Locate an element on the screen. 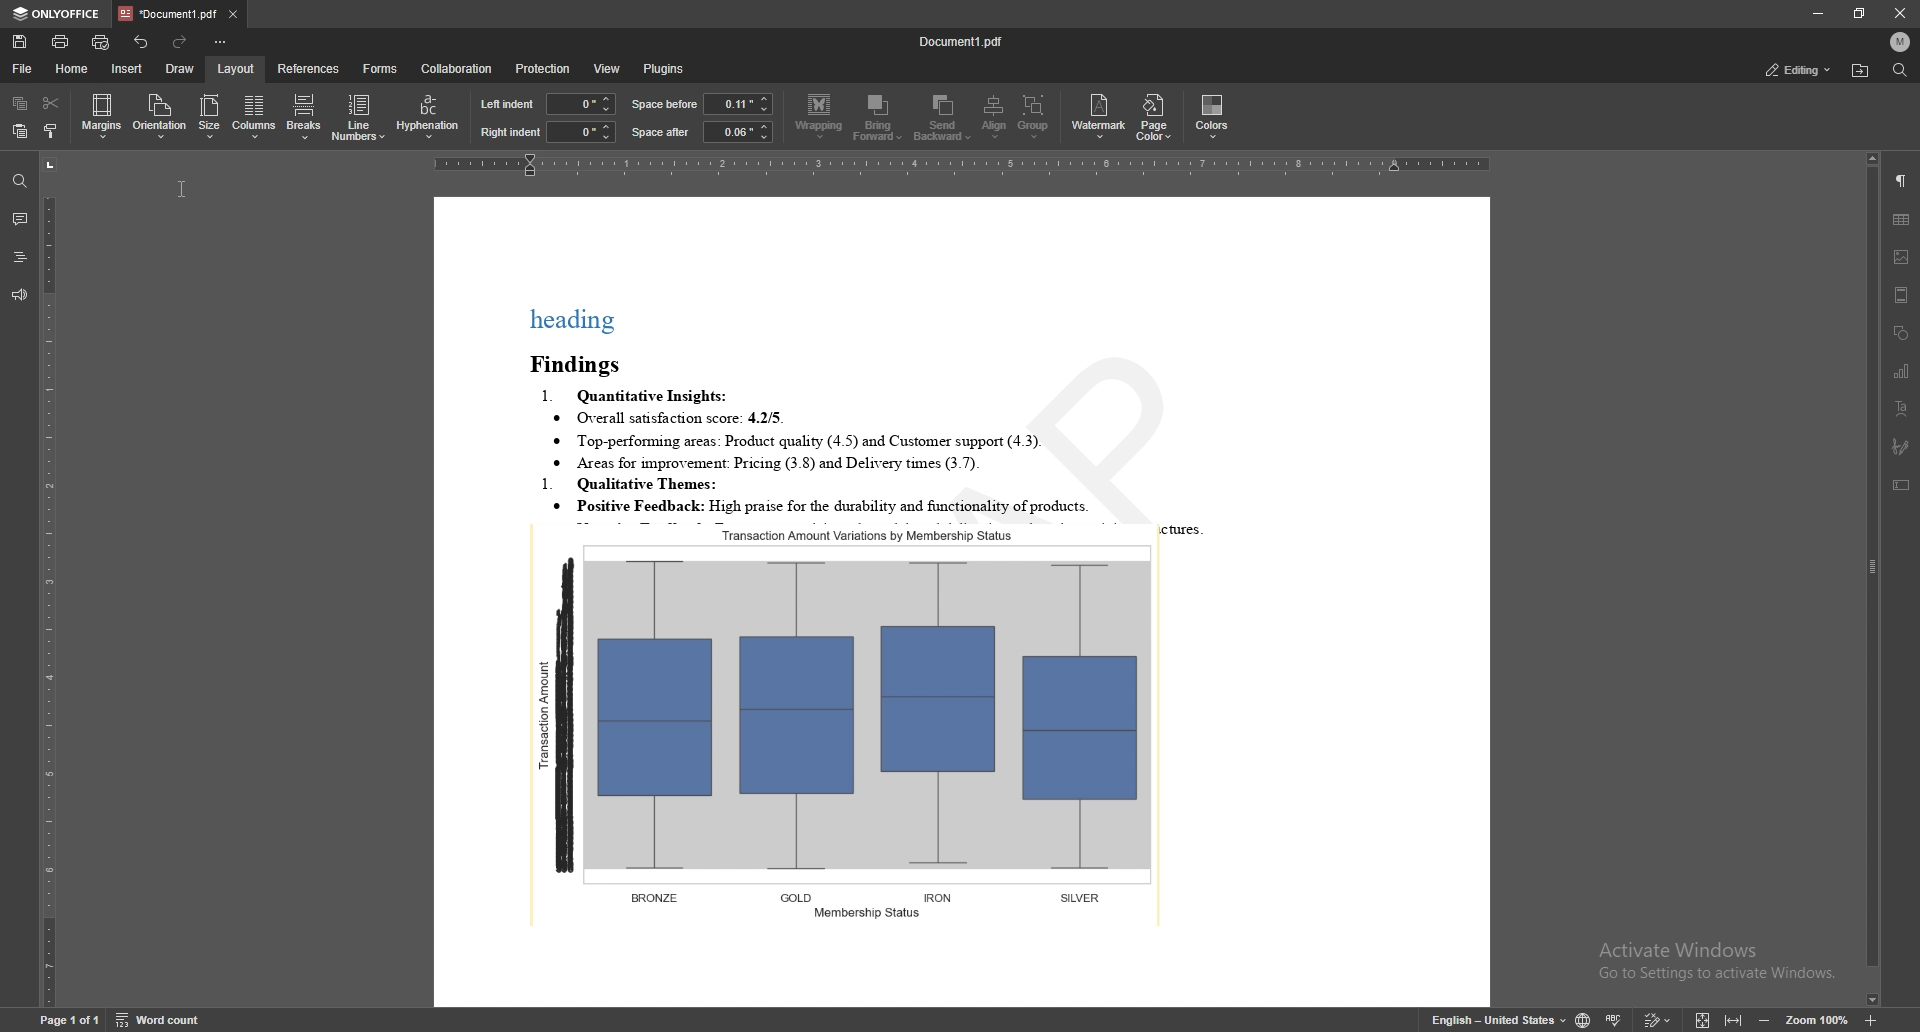  wrapping is located at coordinates (819, 117).